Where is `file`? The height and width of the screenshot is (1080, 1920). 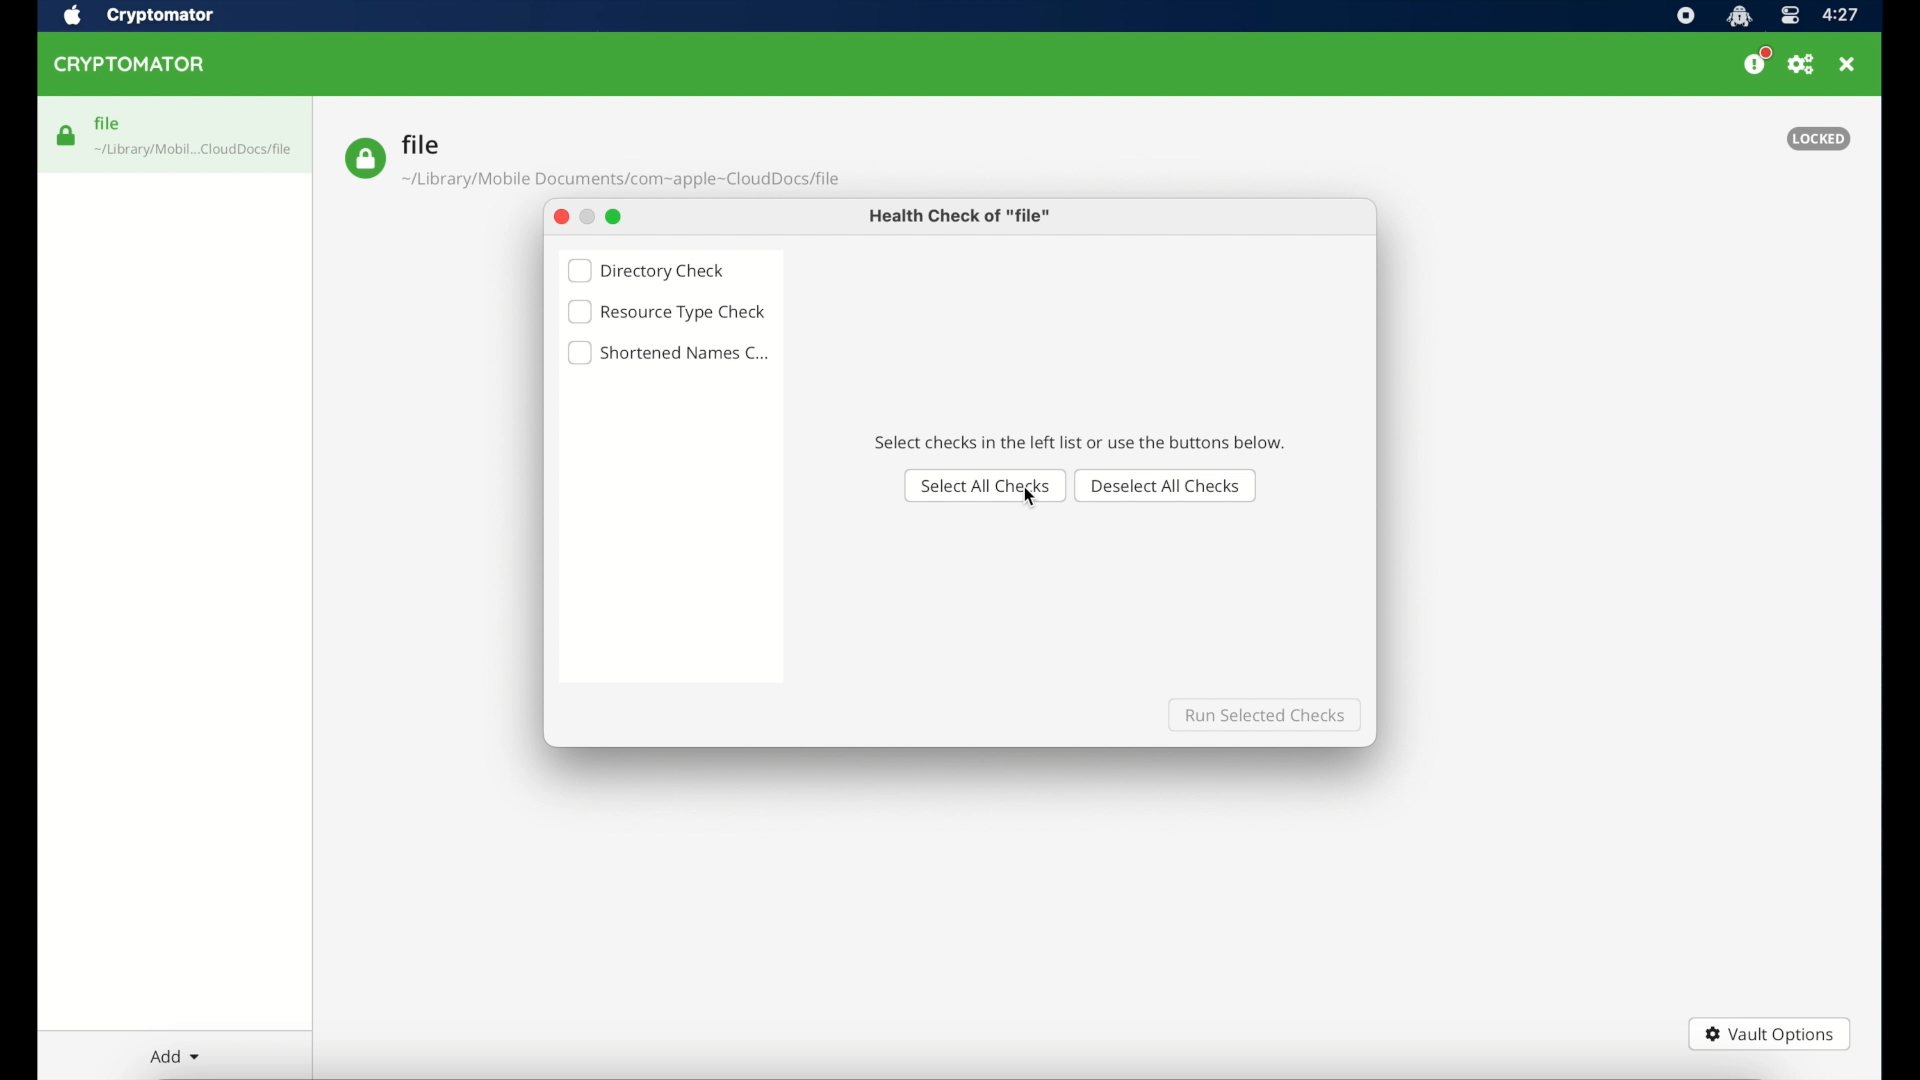
file is located at coordinates (592, 161).